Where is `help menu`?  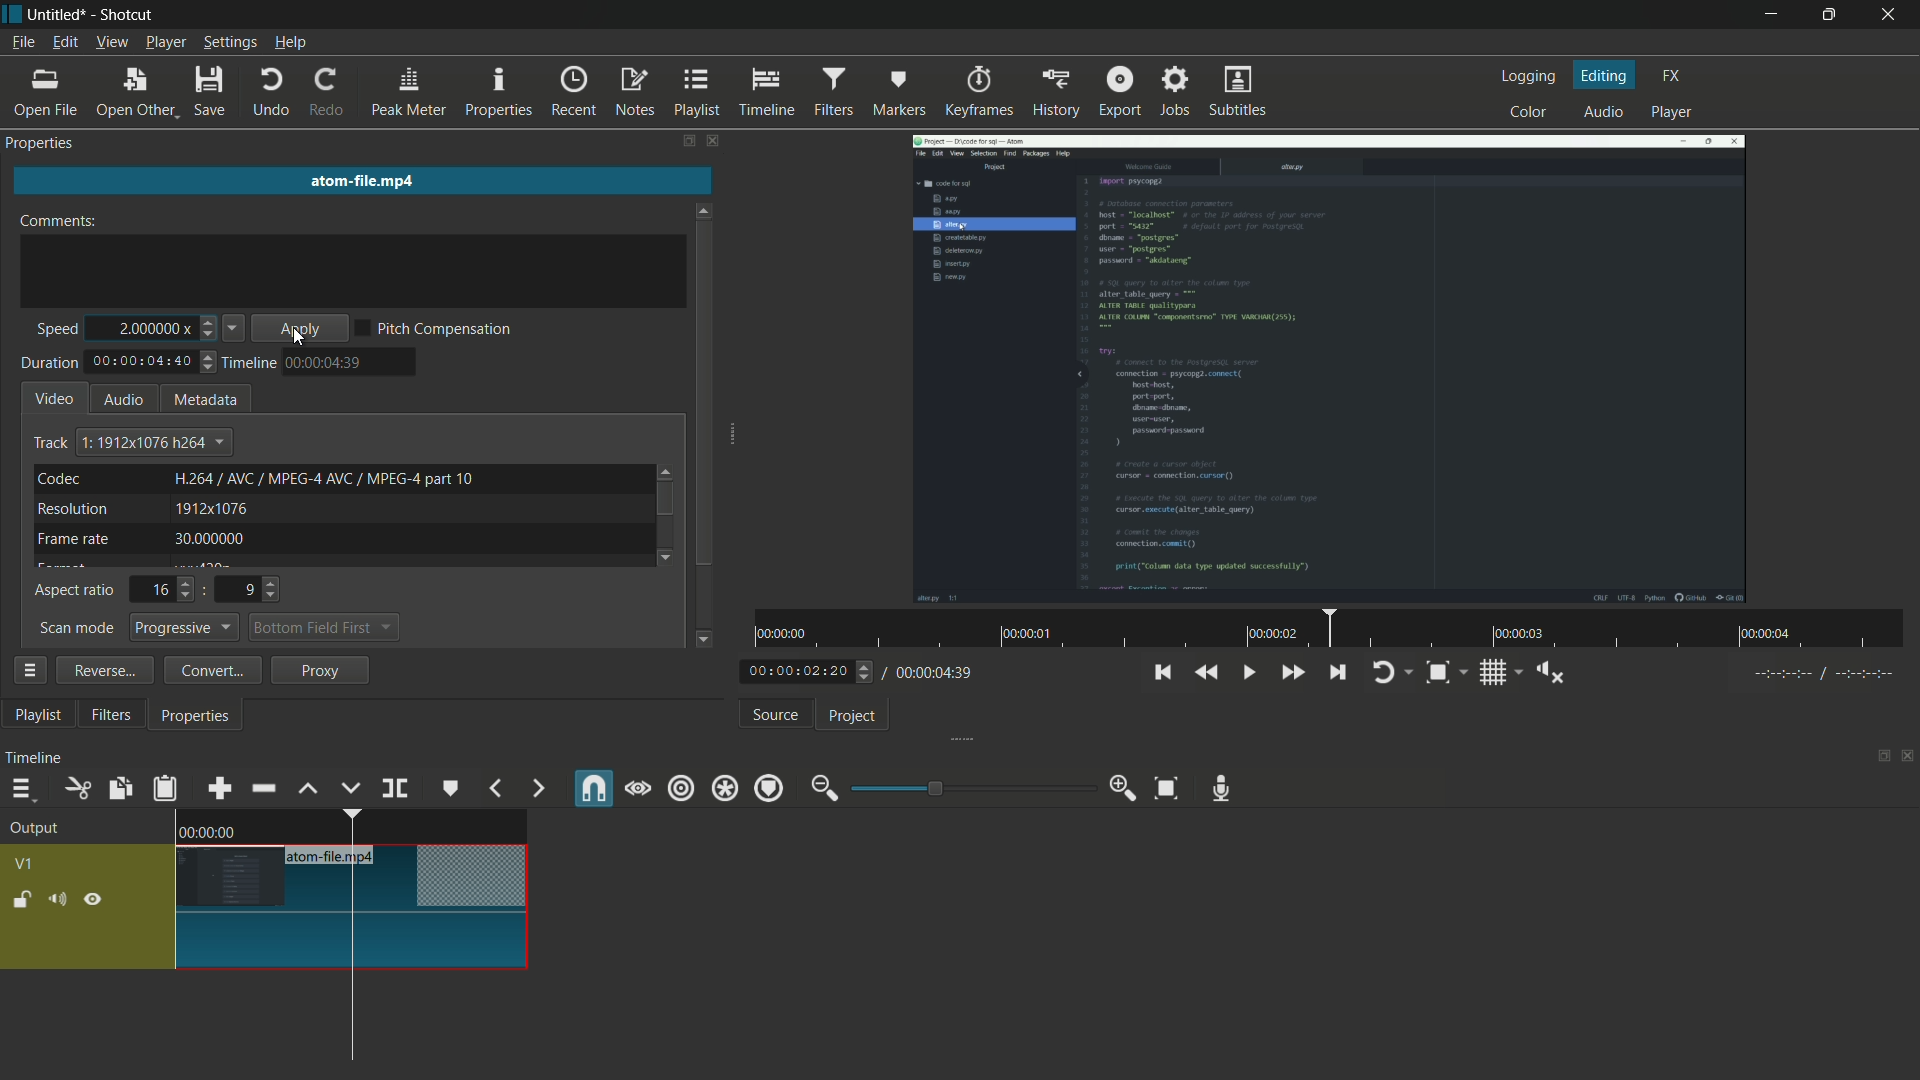
help menu is located at coordinates (291, 42).